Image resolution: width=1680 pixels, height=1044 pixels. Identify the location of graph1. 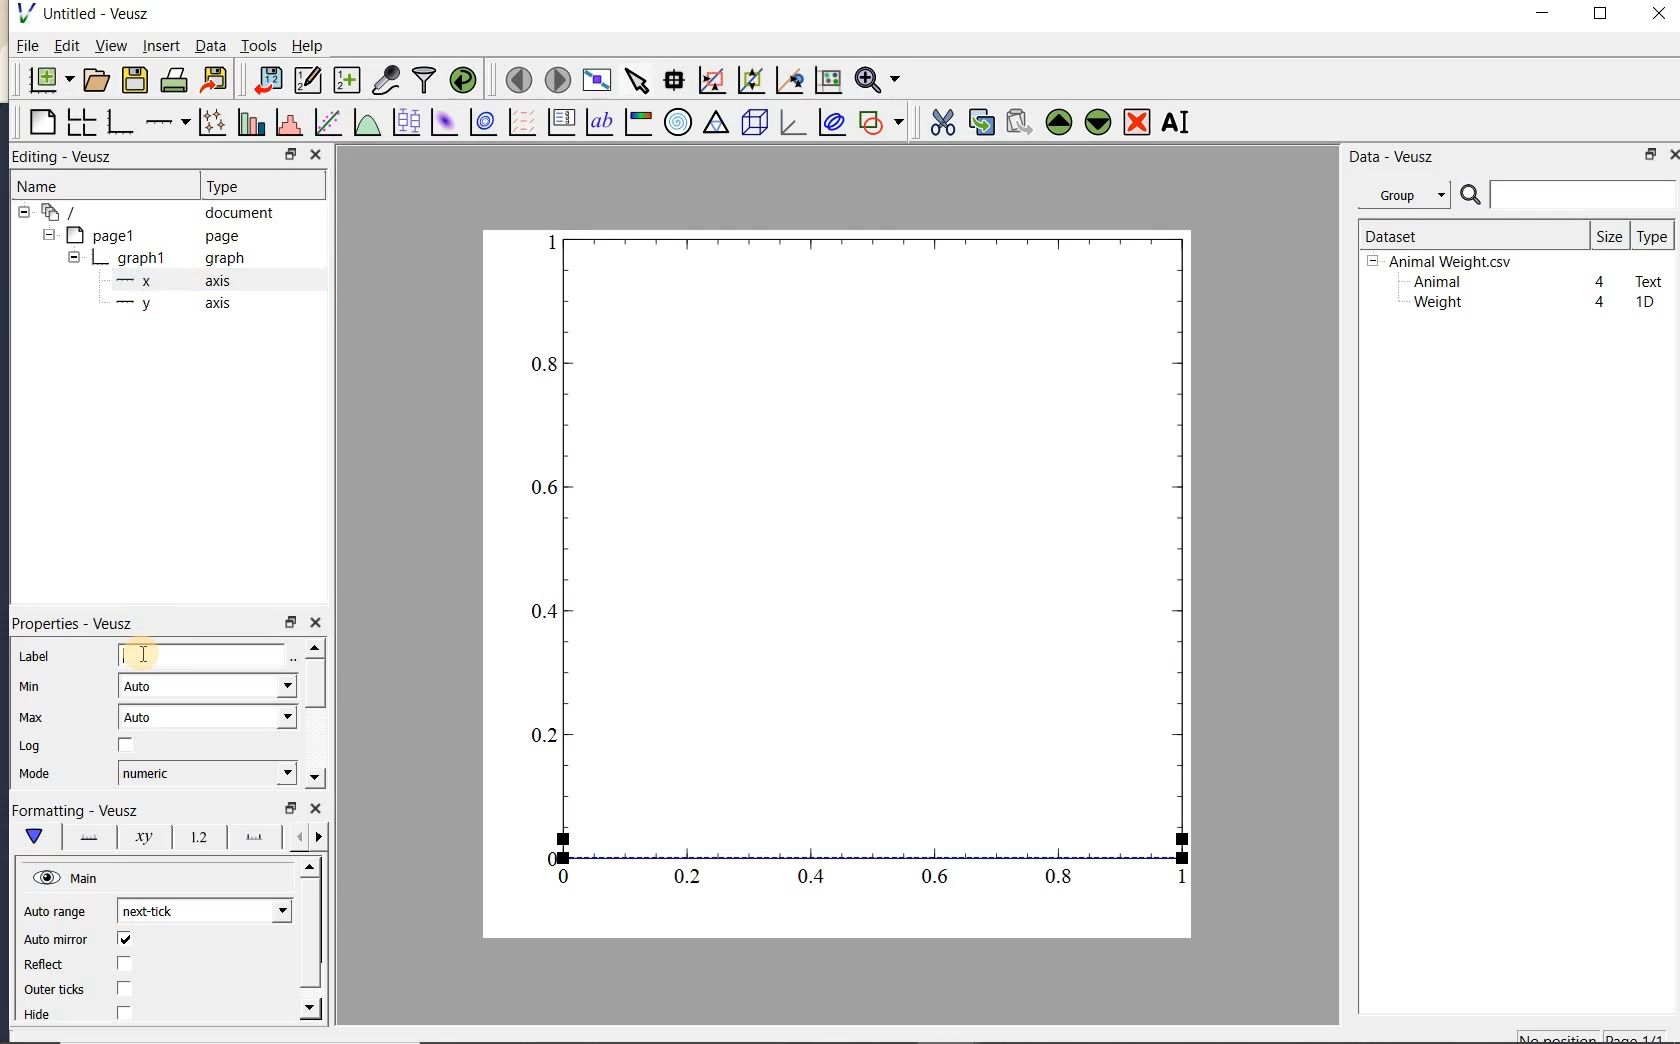
(147, 260).